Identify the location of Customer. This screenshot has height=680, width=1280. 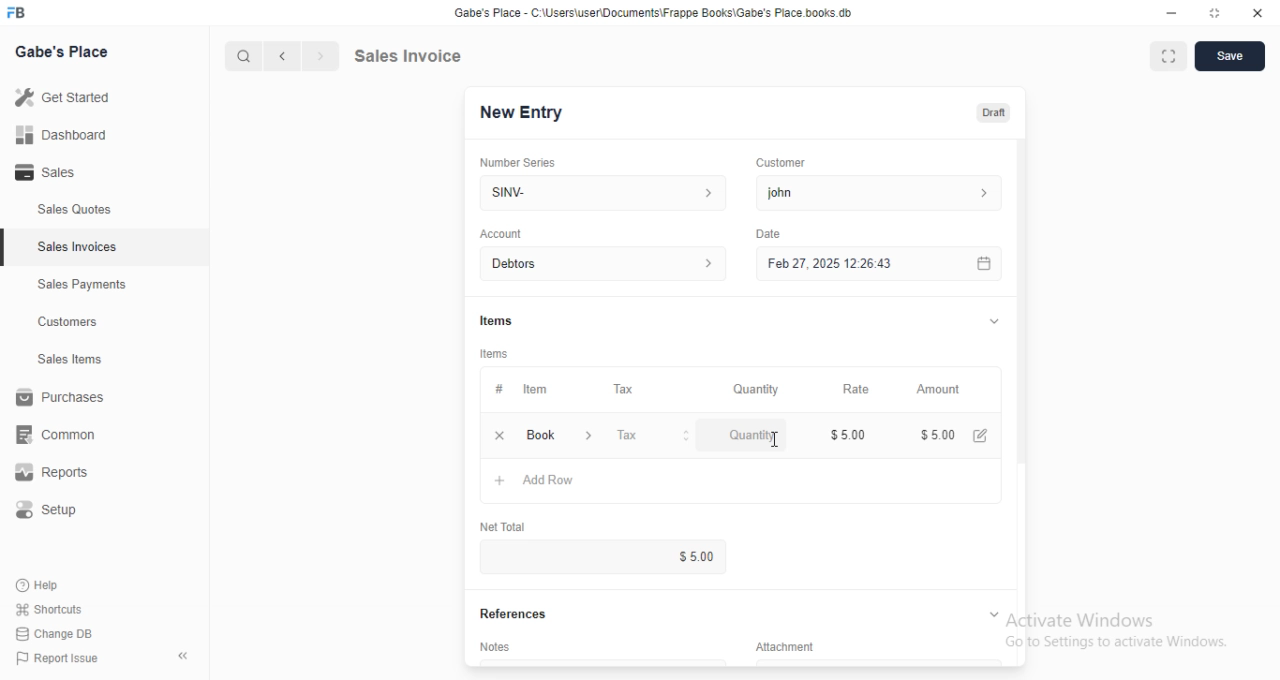
(784, 163).